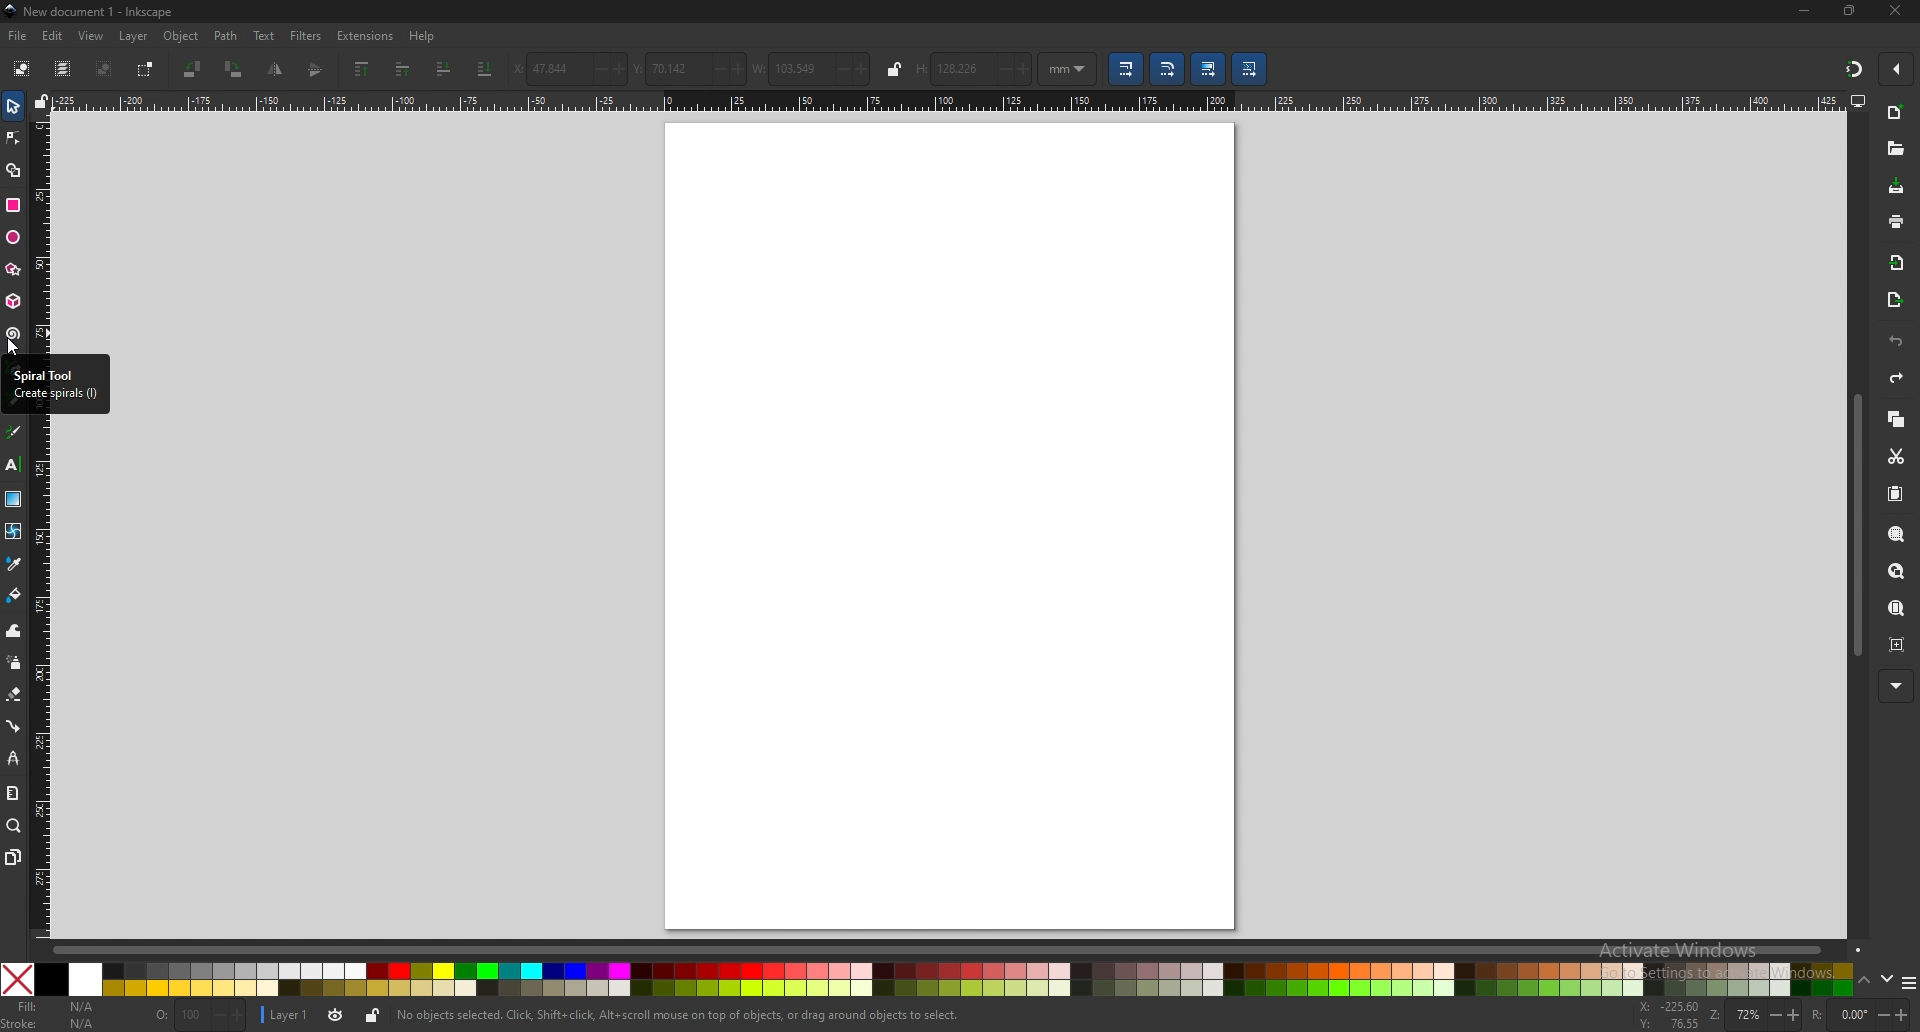 The height and width of the screenshot is (1032, 1920). I want to click on fill: N/A, so click(58, 1005).